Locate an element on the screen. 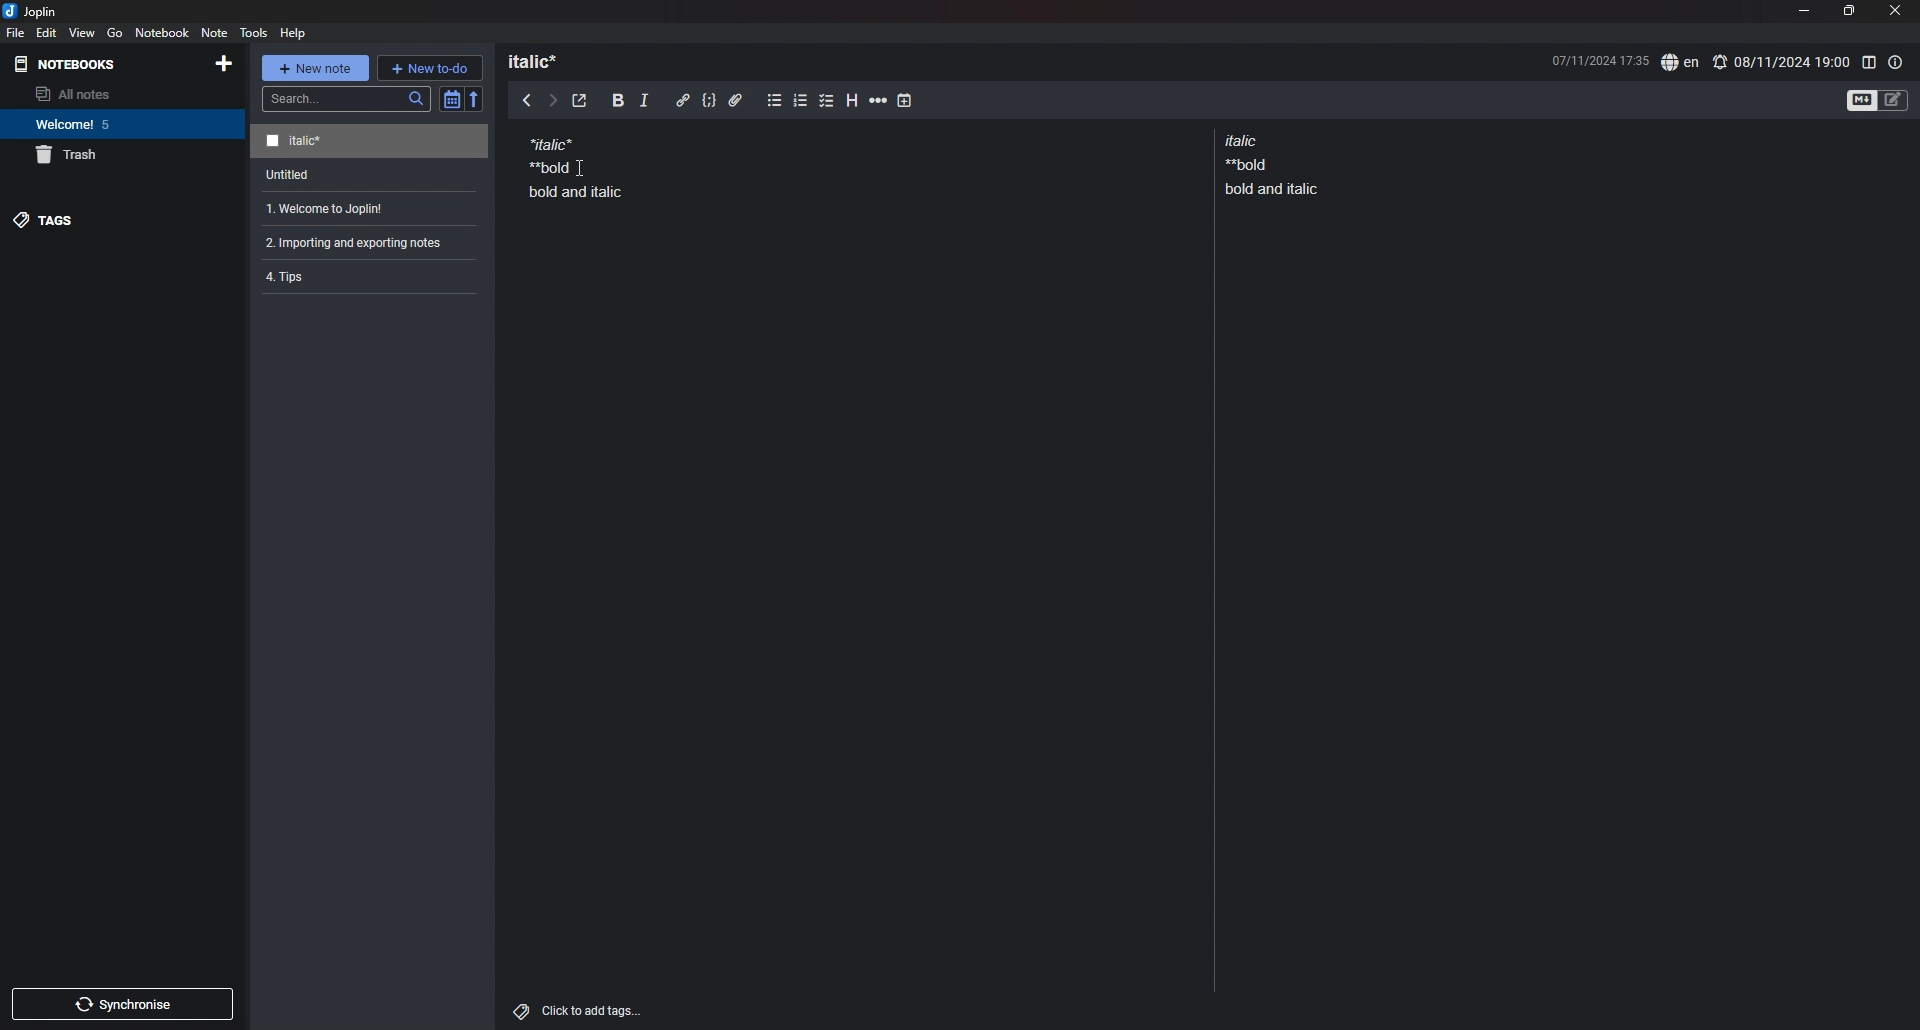  previous is located at coordinates (527, 99).